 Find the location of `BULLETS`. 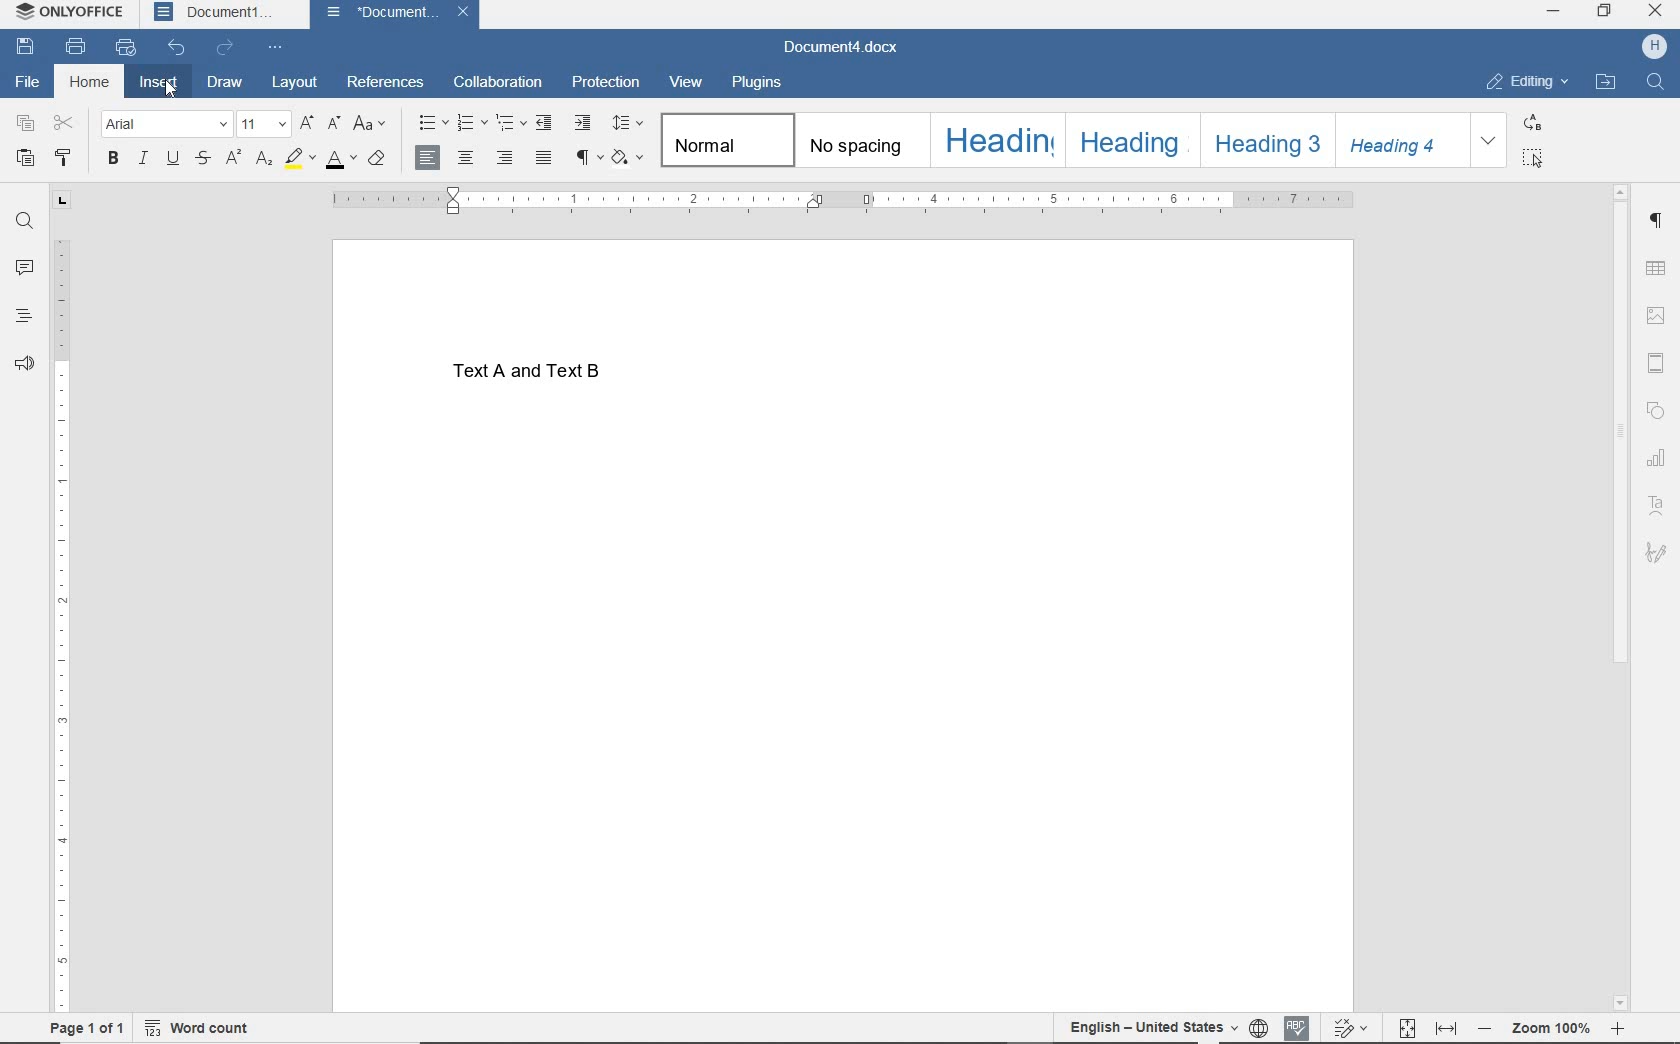

BULLETS is located at coordinates (430, 122).